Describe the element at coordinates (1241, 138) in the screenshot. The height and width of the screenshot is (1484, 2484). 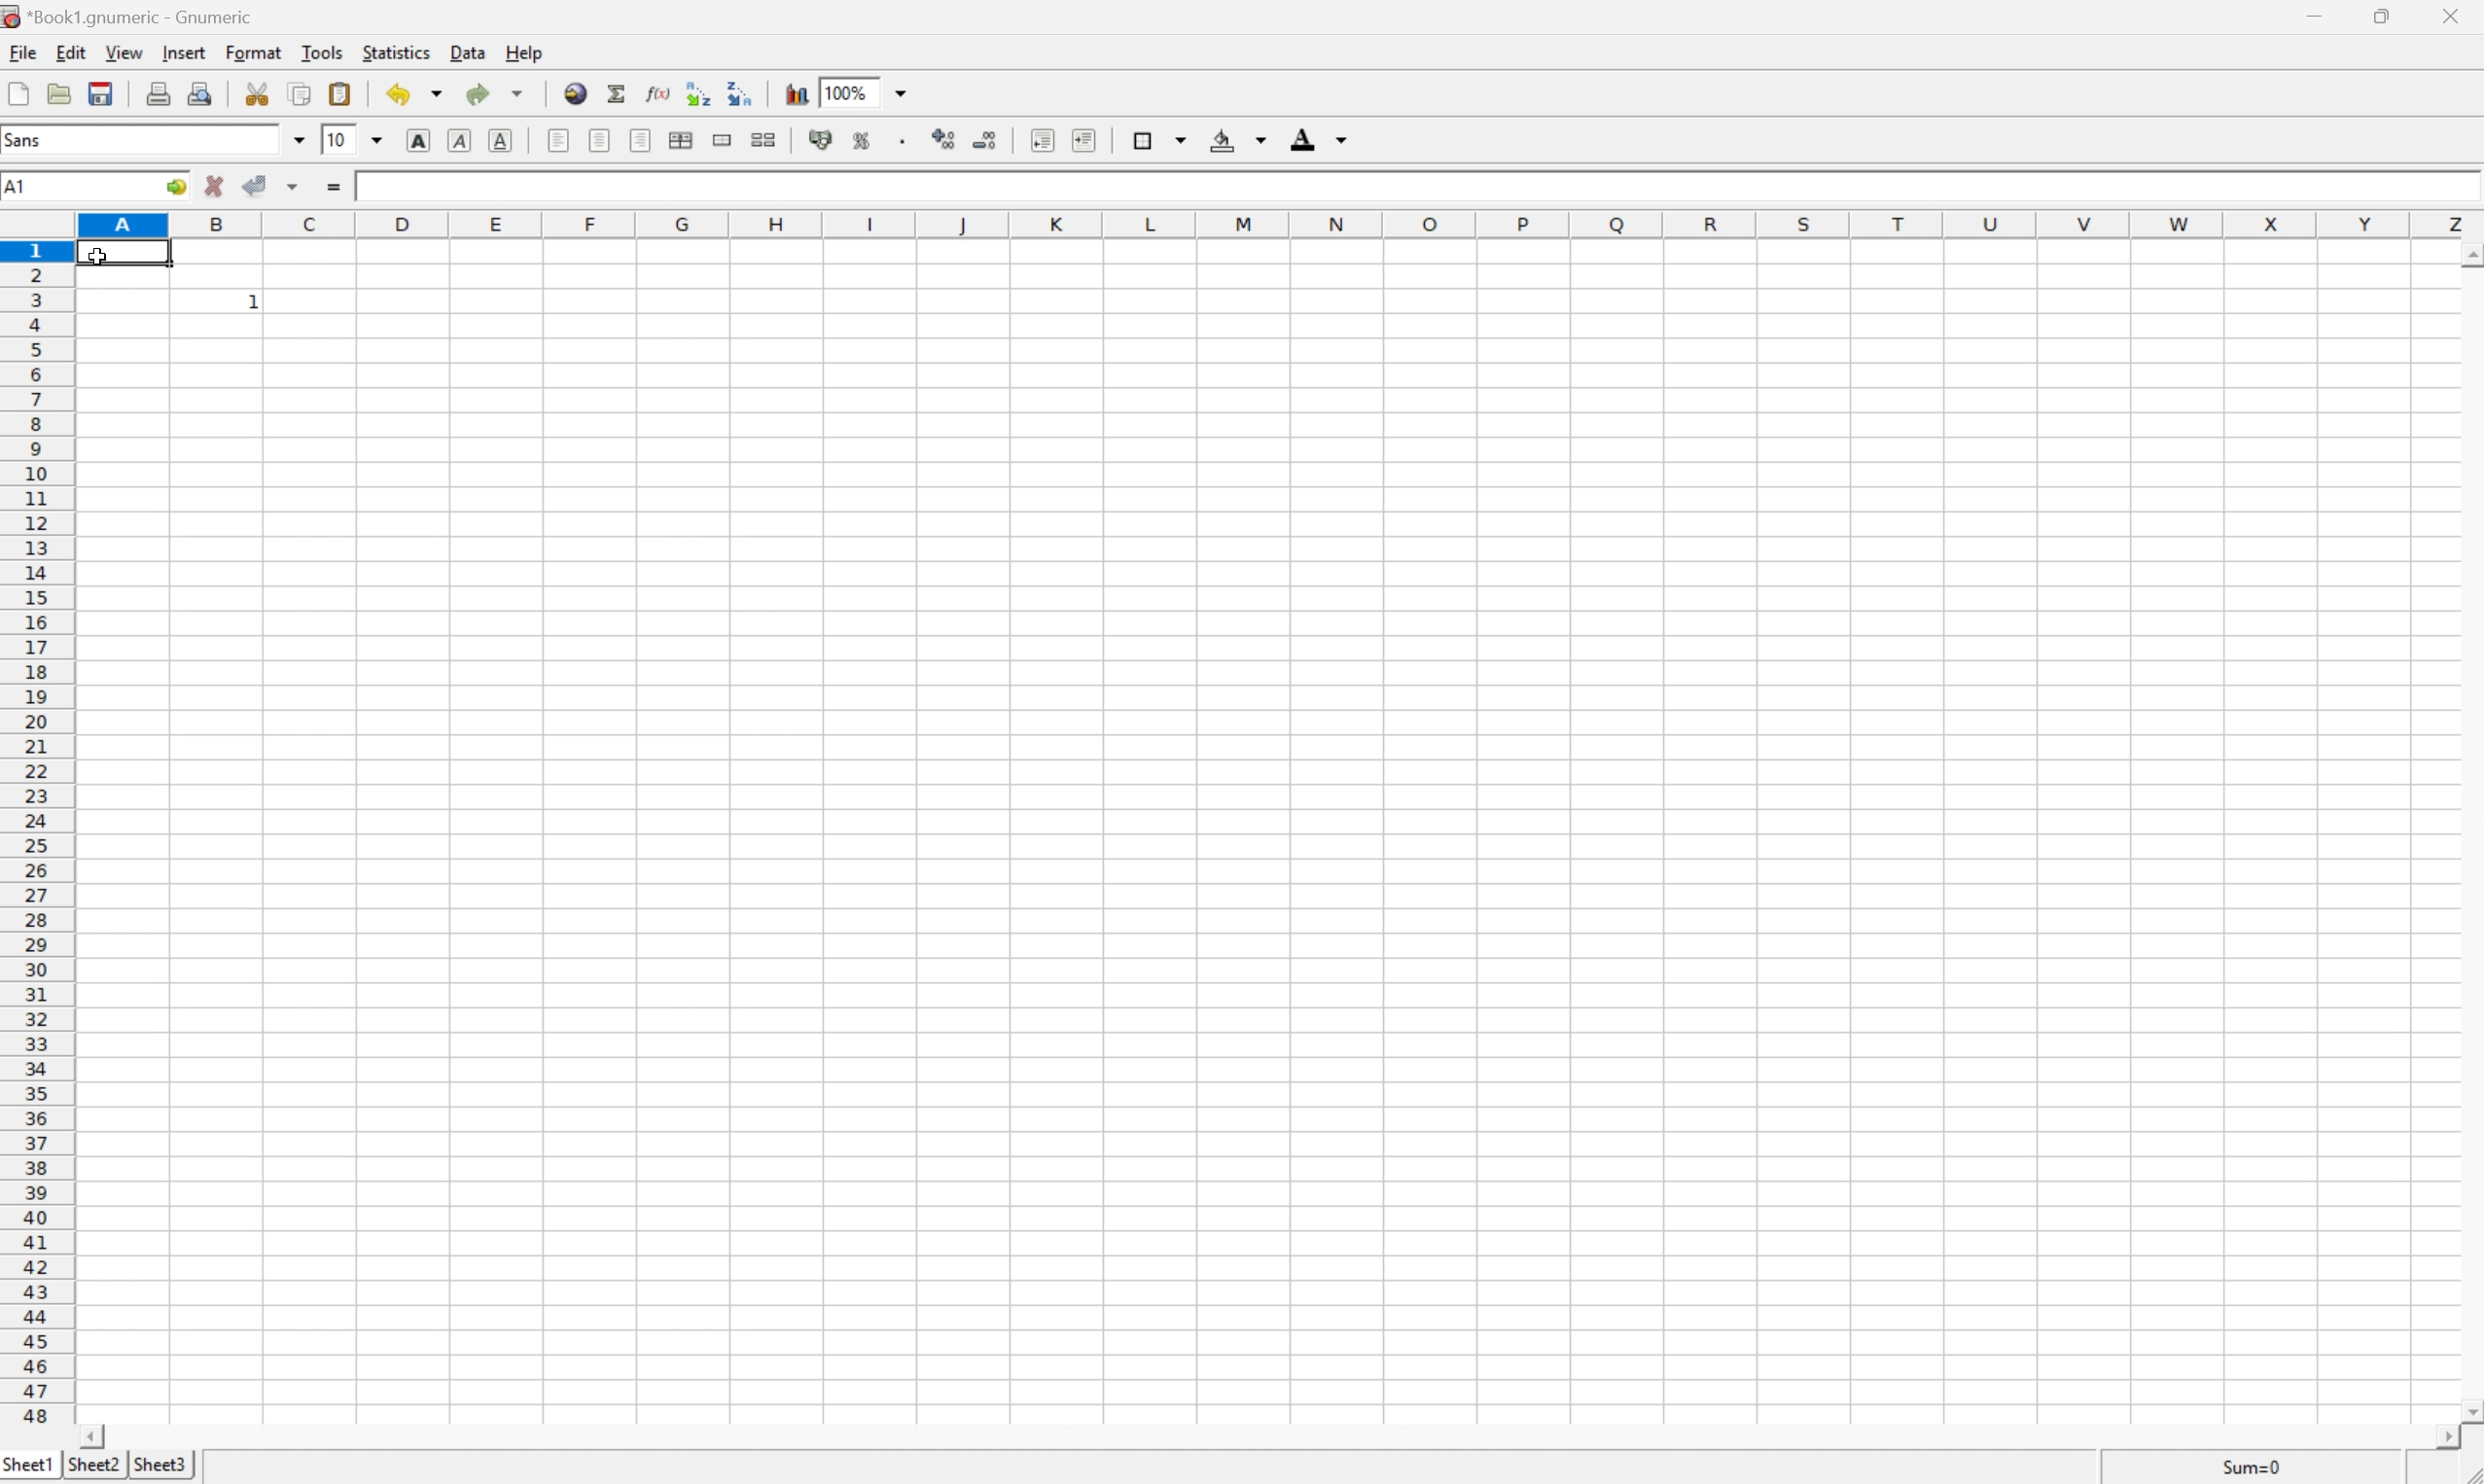
I see `background` at that location.